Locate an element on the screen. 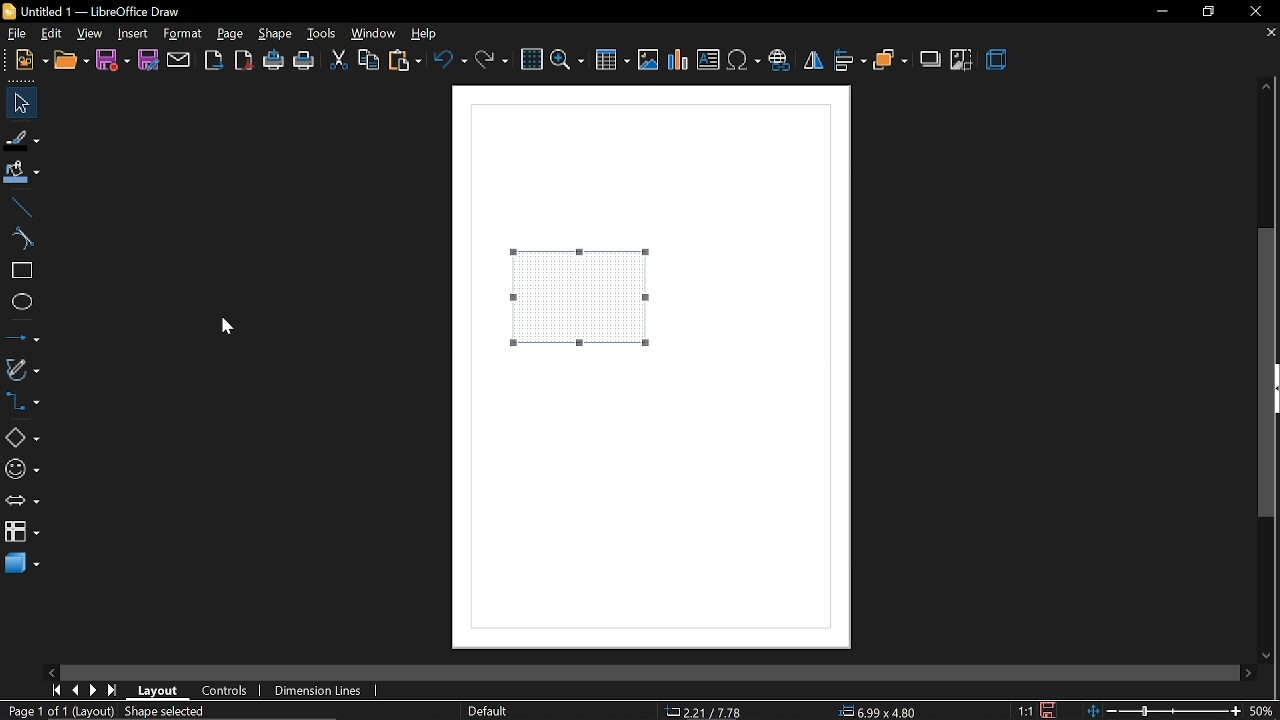 Image resolution: width=1280 pixels, height=720 pixels. format is located at coordinates (186, 33).